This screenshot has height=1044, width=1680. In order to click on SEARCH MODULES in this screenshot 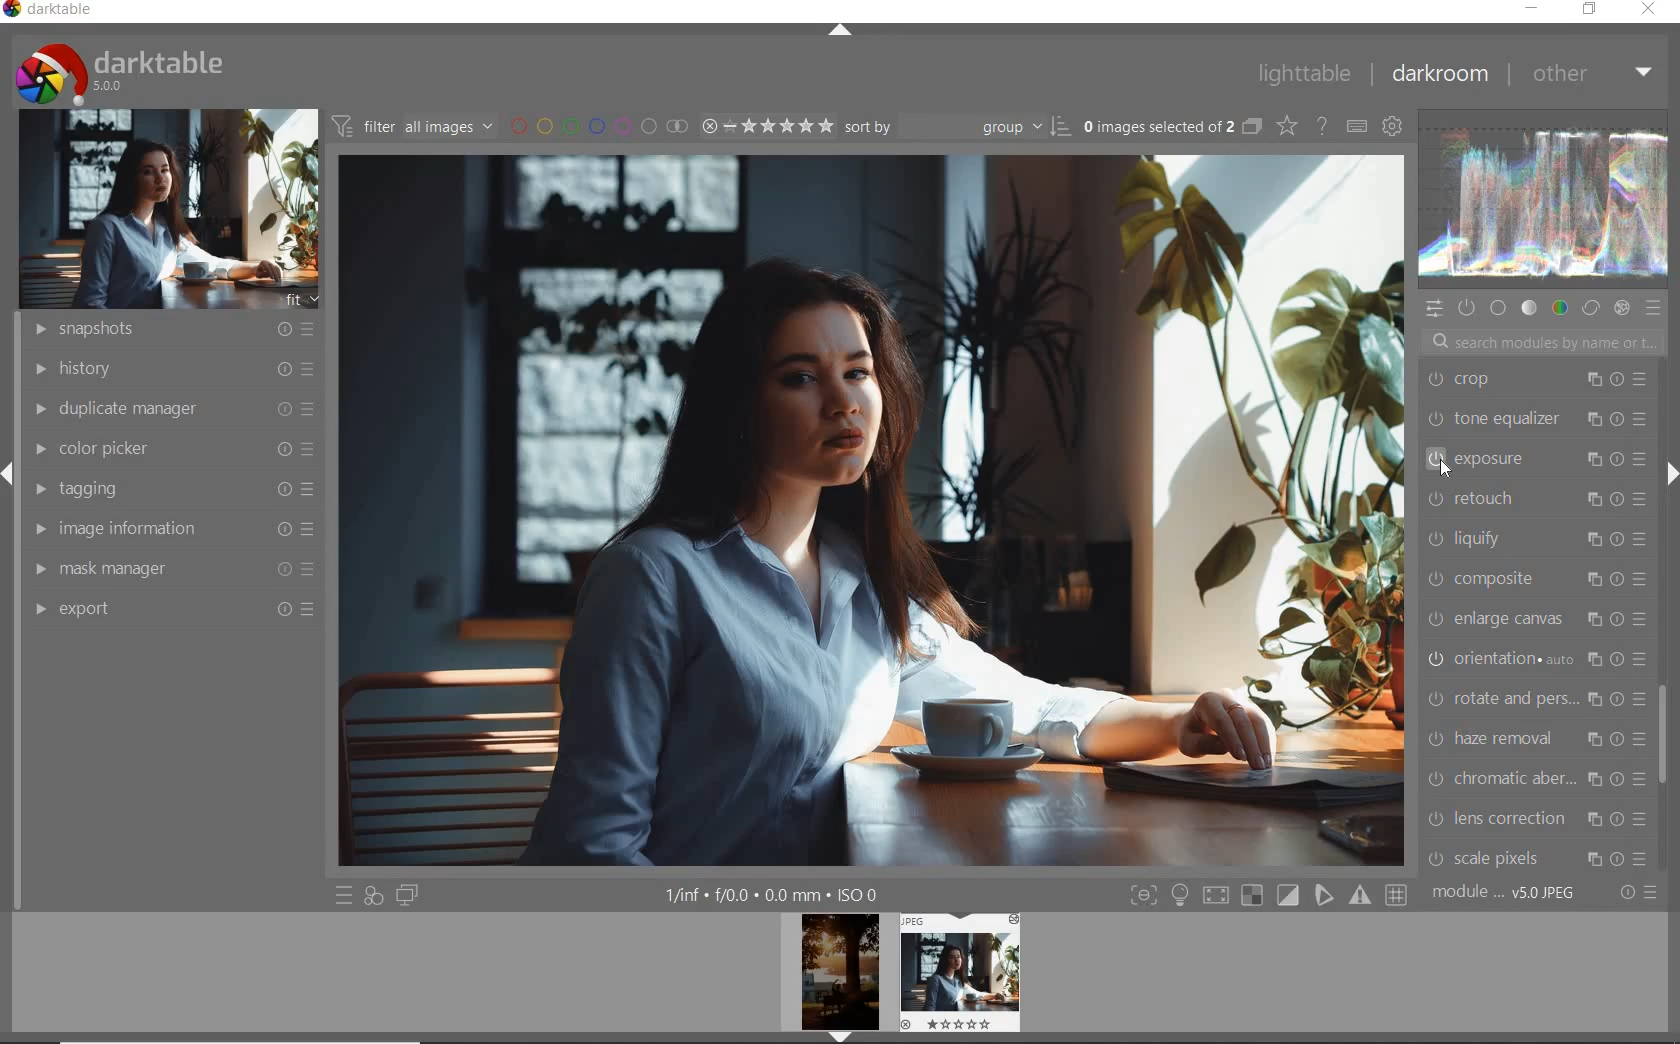, I will do `click(1543, 342)`.